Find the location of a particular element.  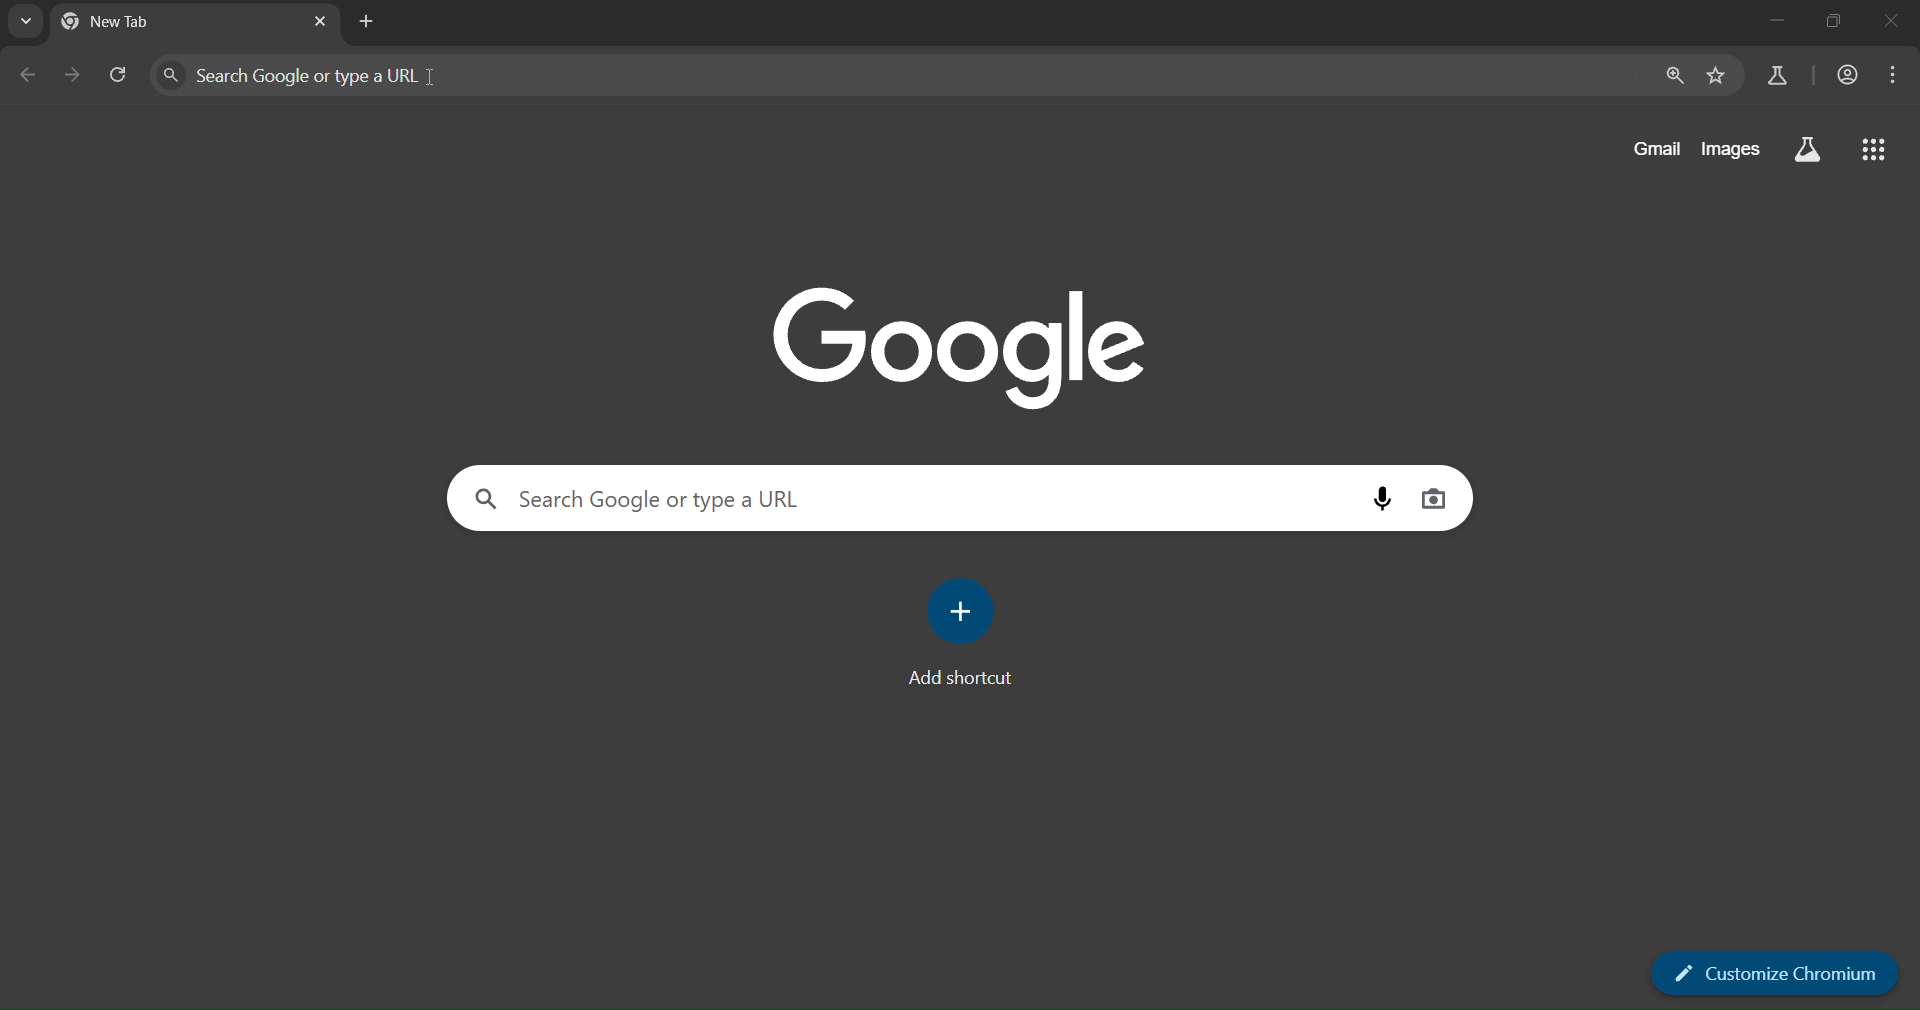

Maximize is located at coordinates (1835, 21).